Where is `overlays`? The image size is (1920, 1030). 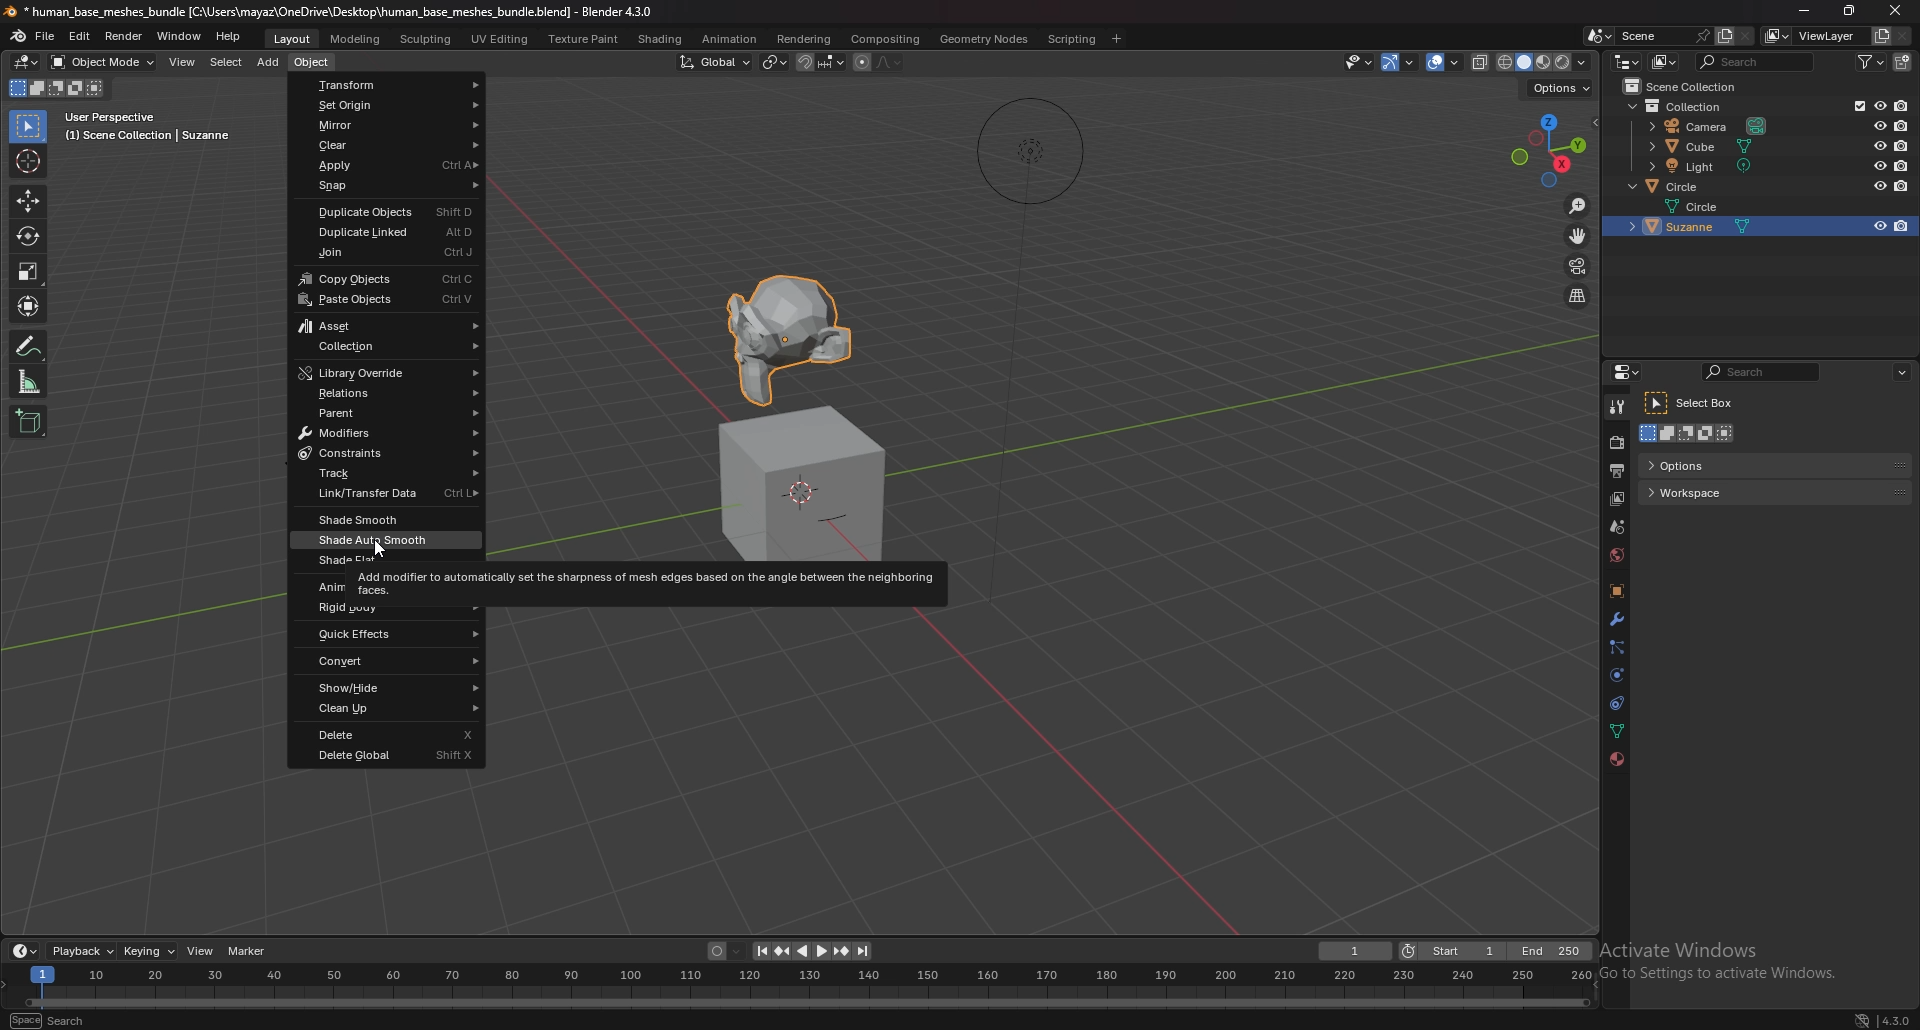 overlays is located at coordinates (1445, 62).